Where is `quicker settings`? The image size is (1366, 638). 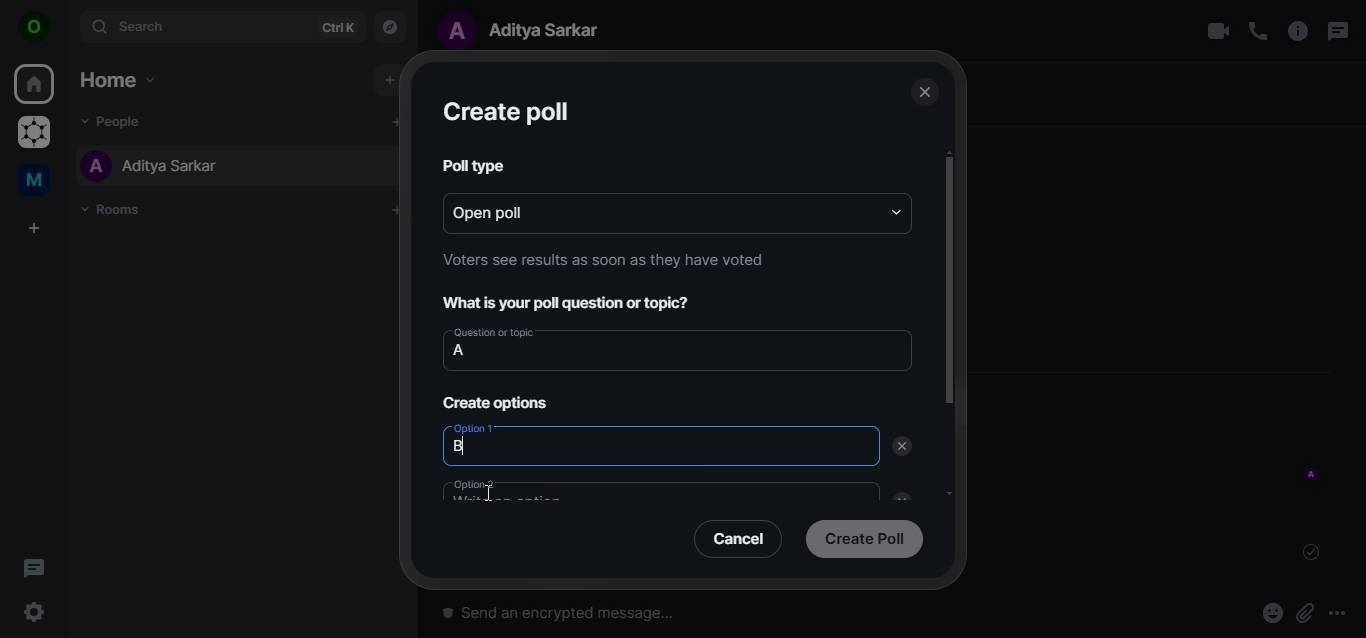
quicker settings is located at coordinates (37, 613).